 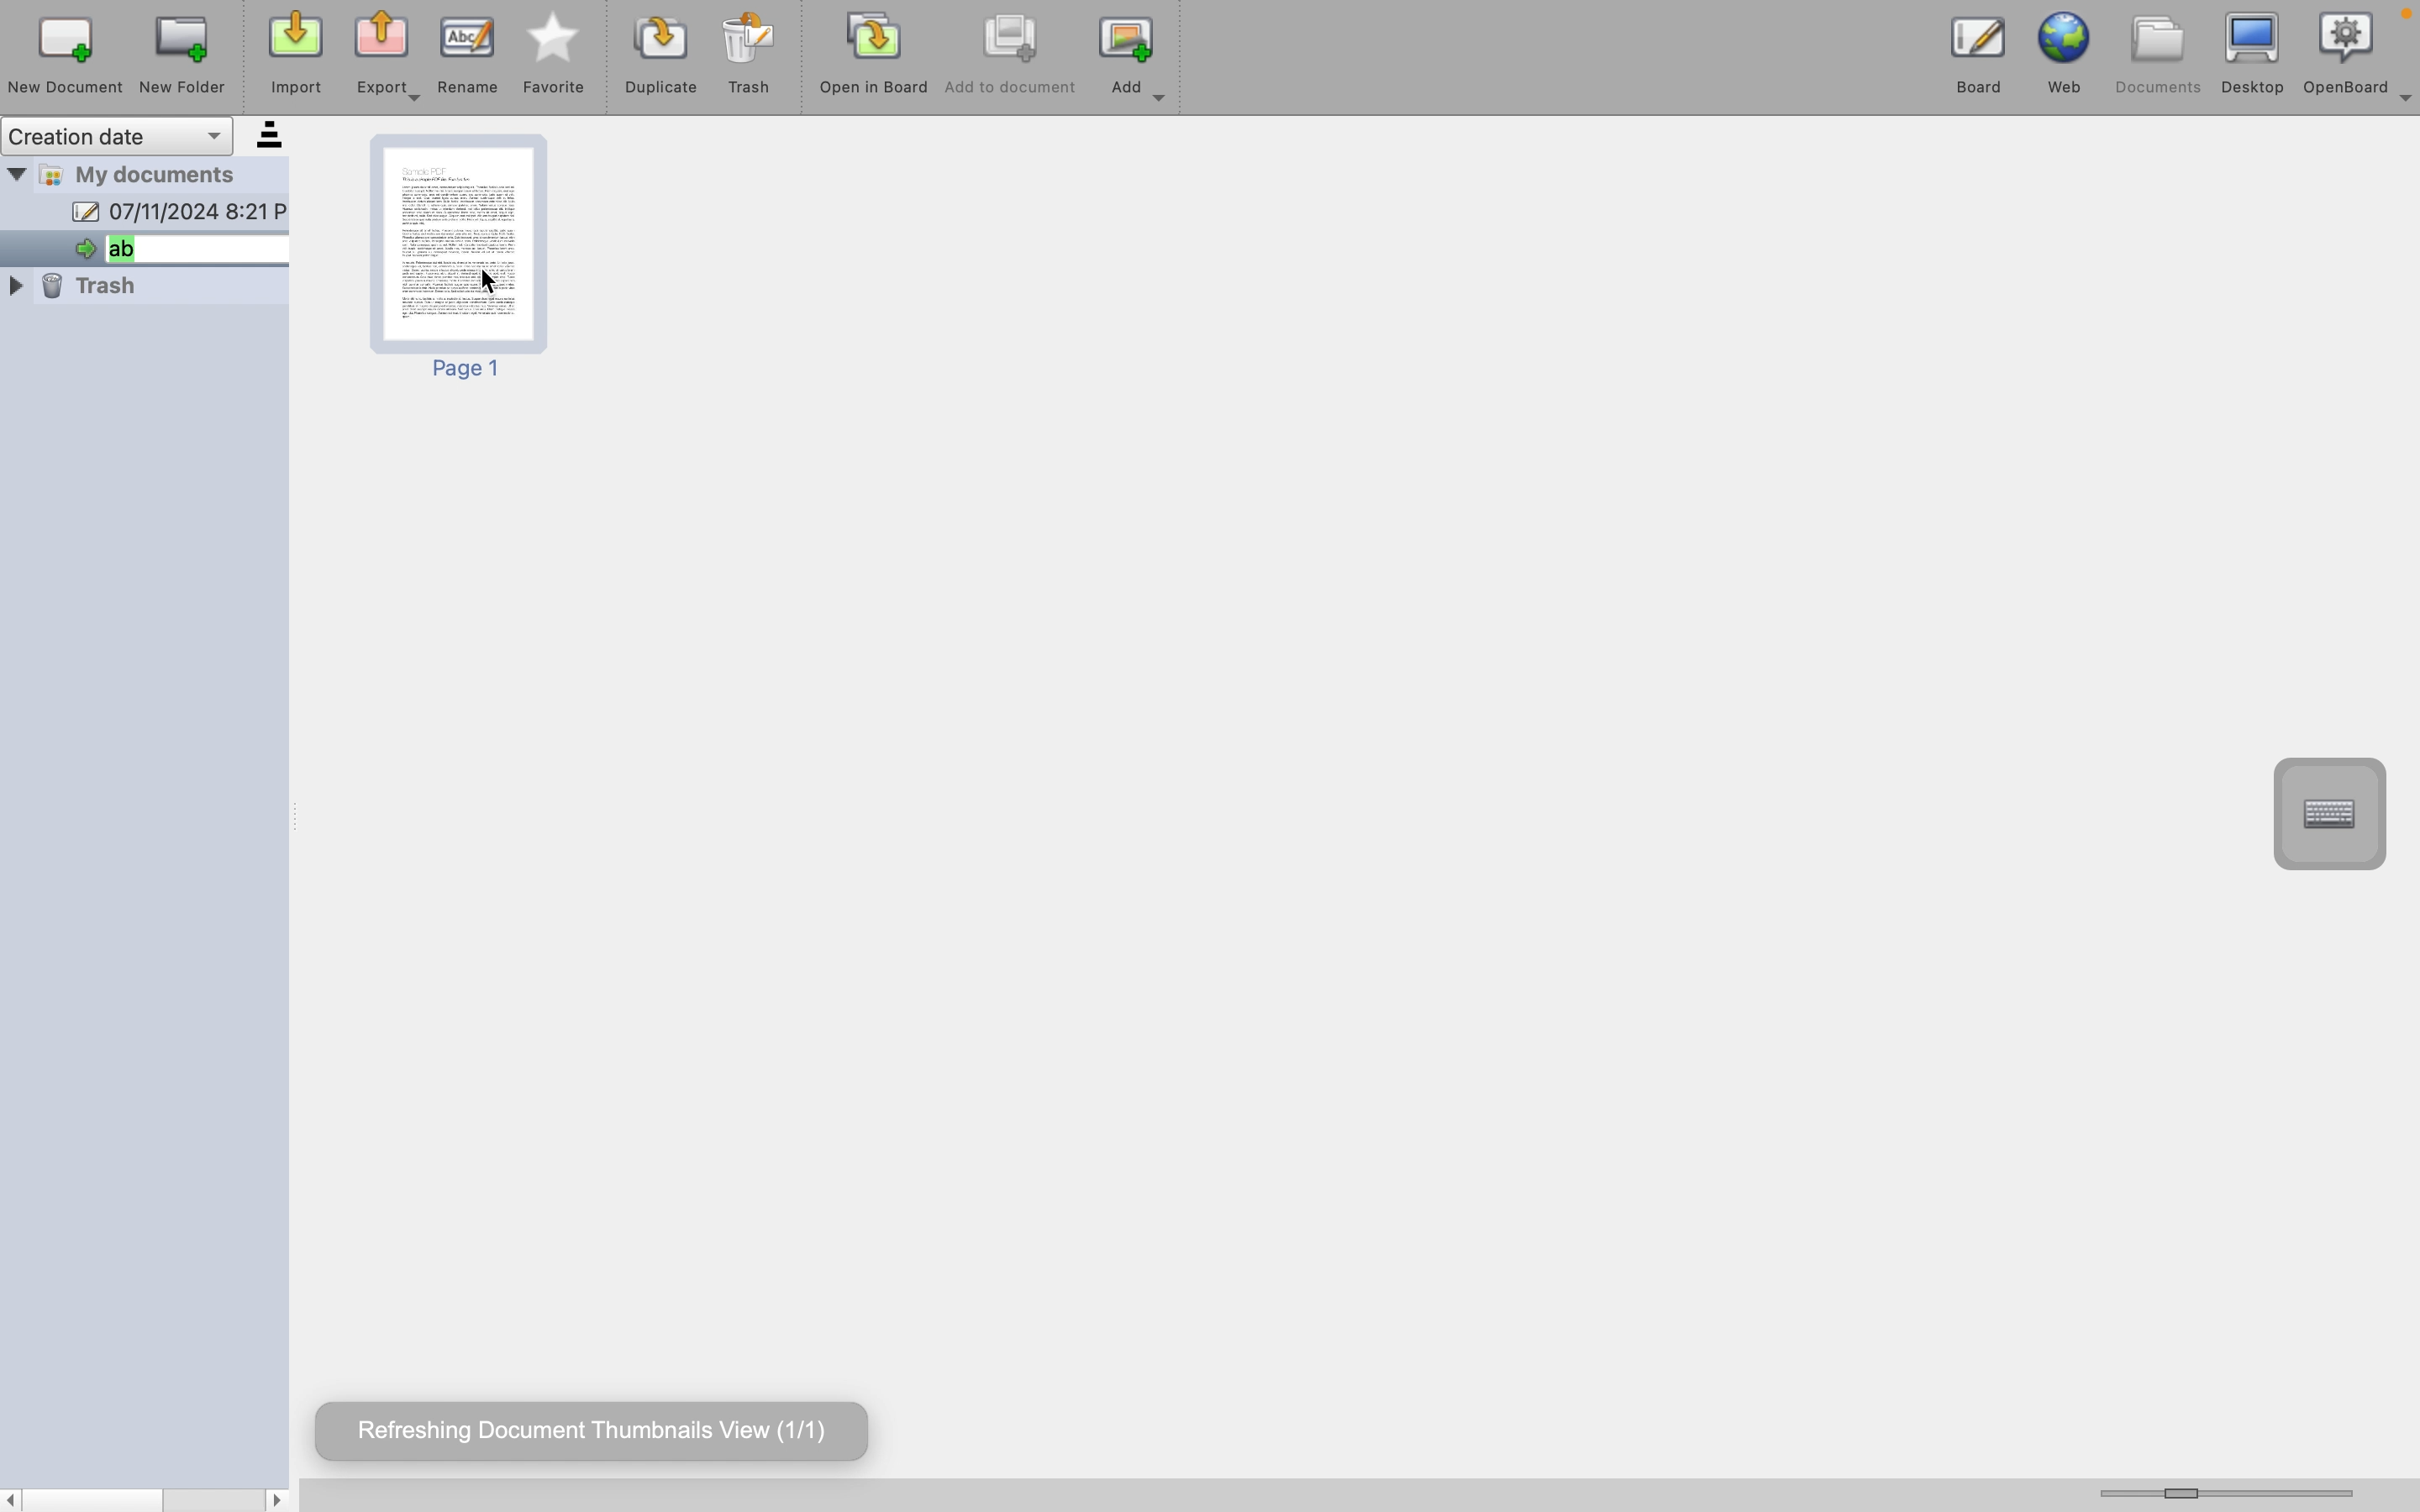 I want to click on new document, so click(x=64, y=56).